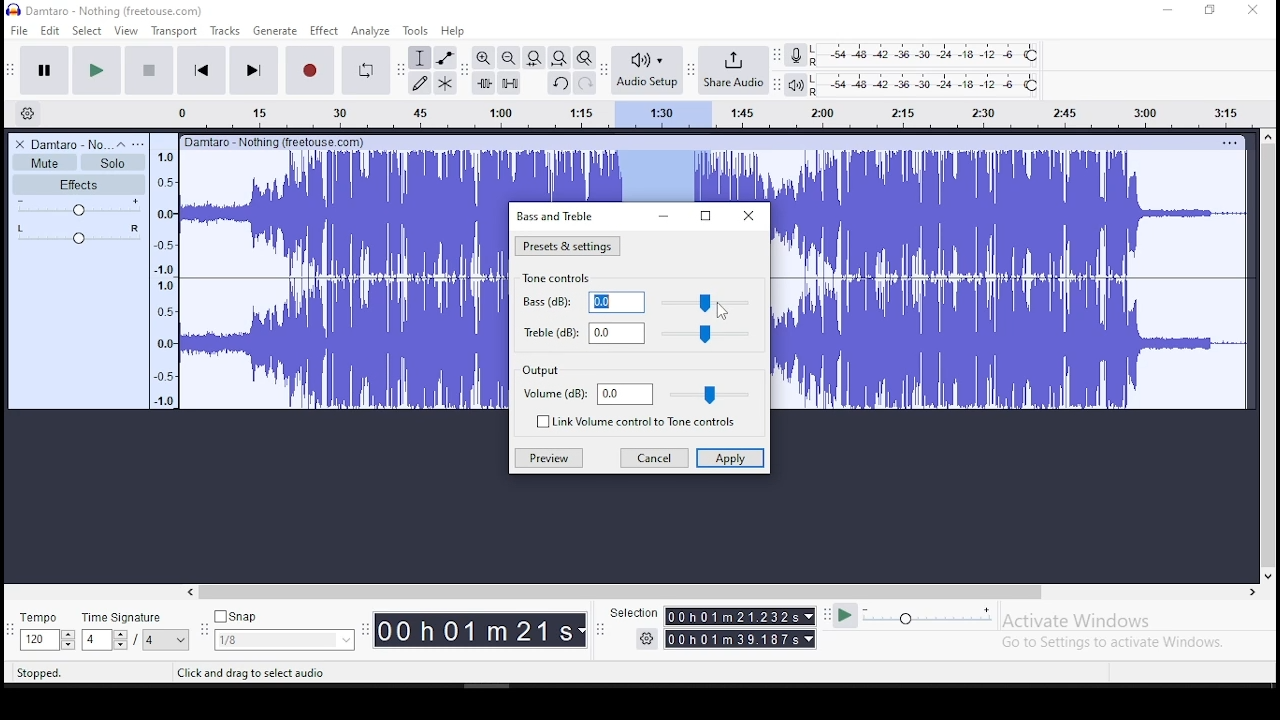  I want to click on drop down, so click(67, 640).